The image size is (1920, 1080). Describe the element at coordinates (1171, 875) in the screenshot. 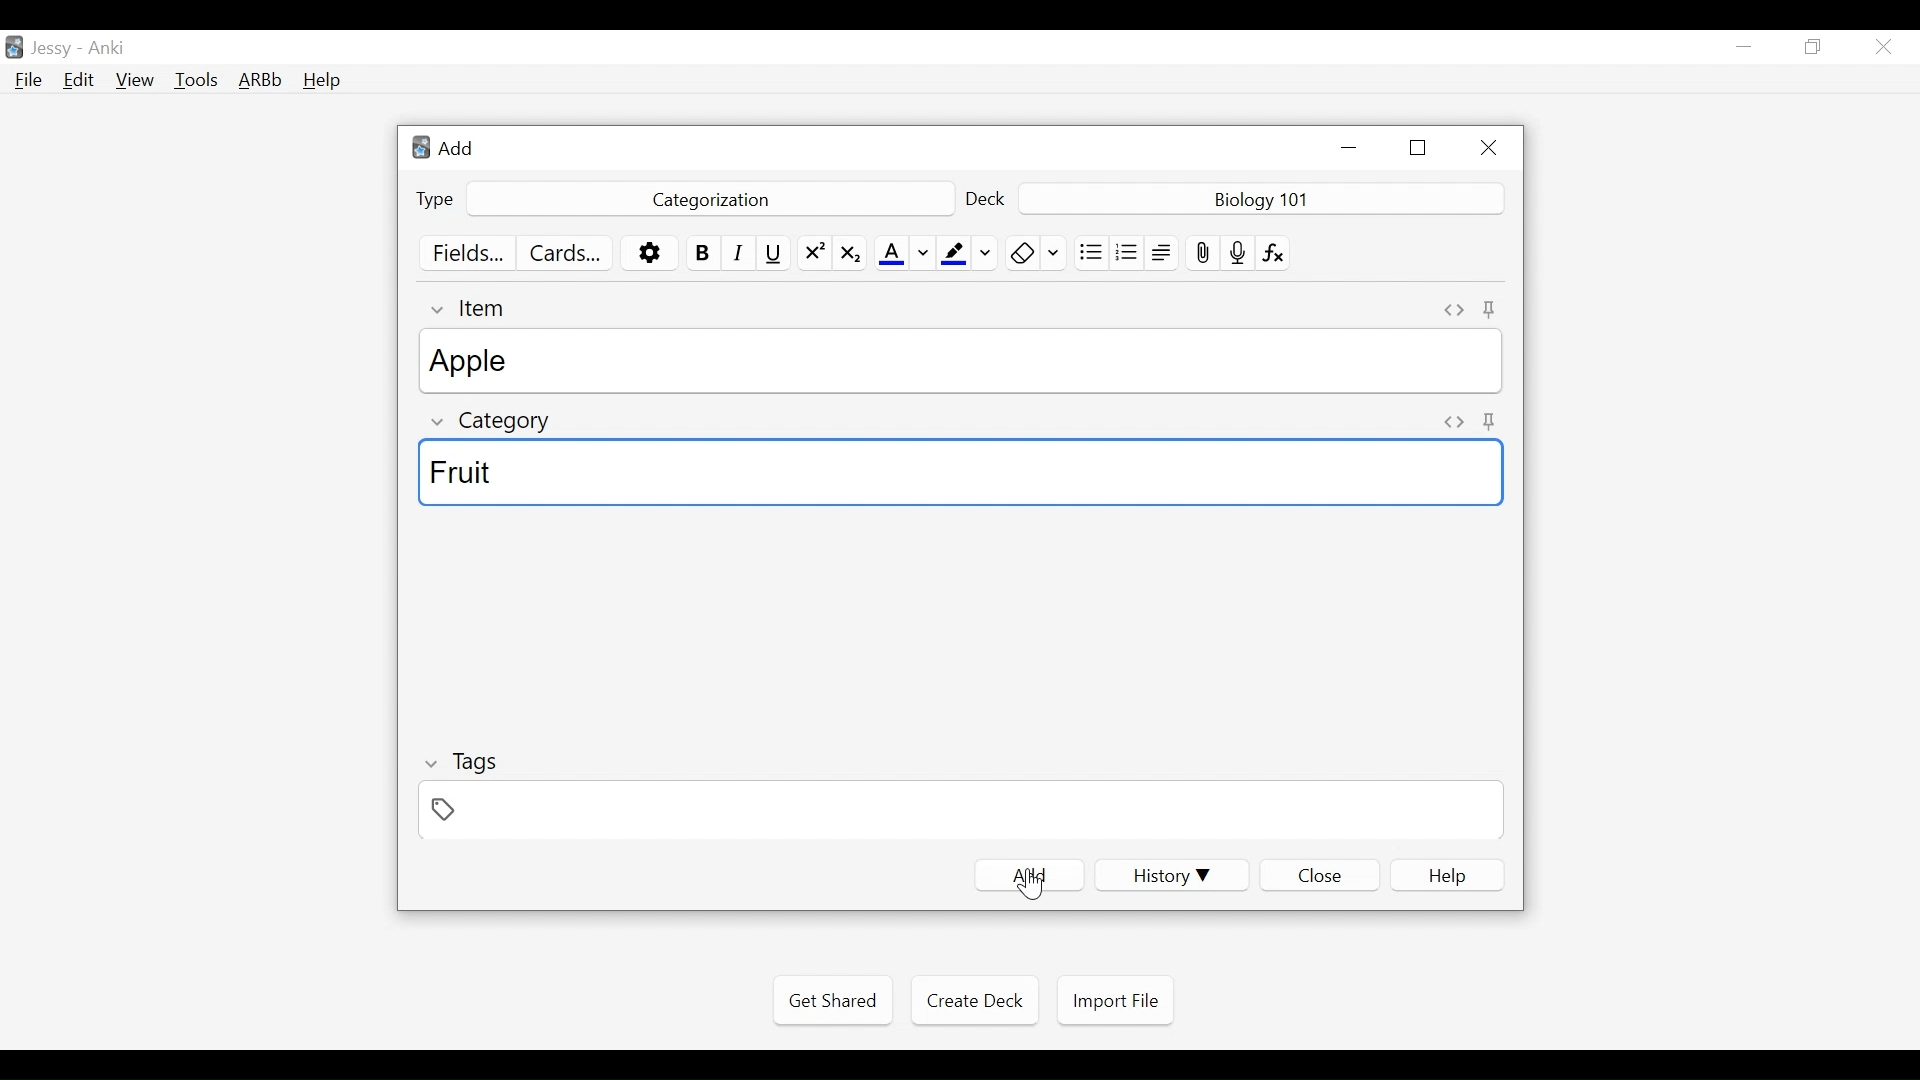

I see `History` at that location.